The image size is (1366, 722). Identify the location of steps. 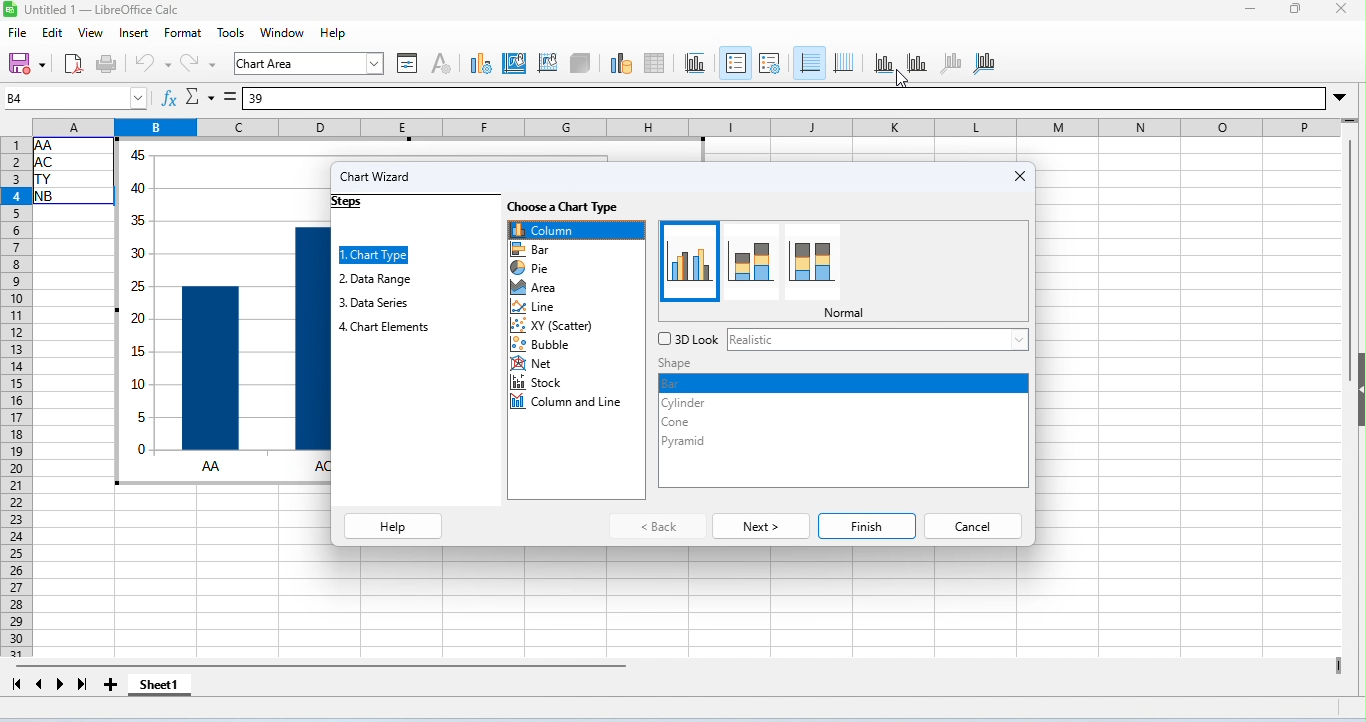
(353, 204).